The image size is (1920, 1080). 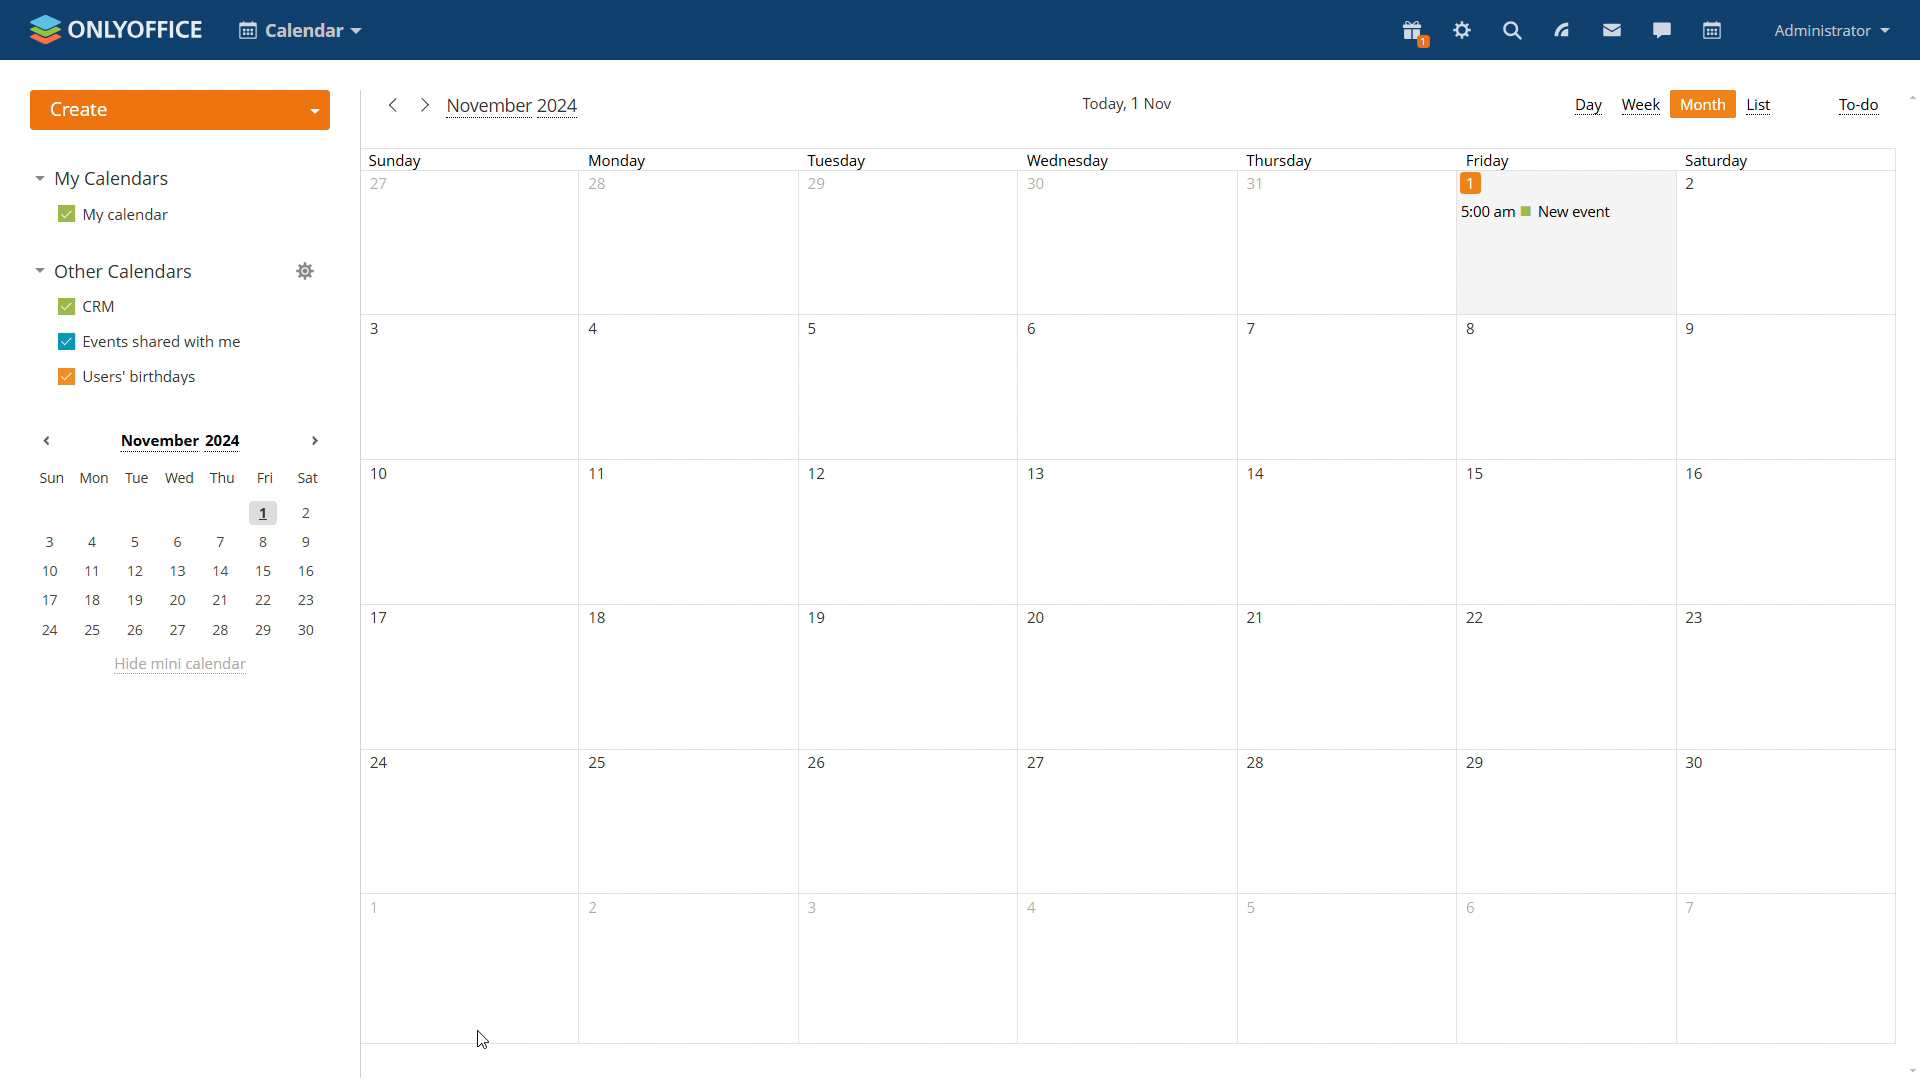 What do you see at coordinates (1121, 596) in the screenshot?
I see `Wednesdays` at bounding box center [1121, 596].